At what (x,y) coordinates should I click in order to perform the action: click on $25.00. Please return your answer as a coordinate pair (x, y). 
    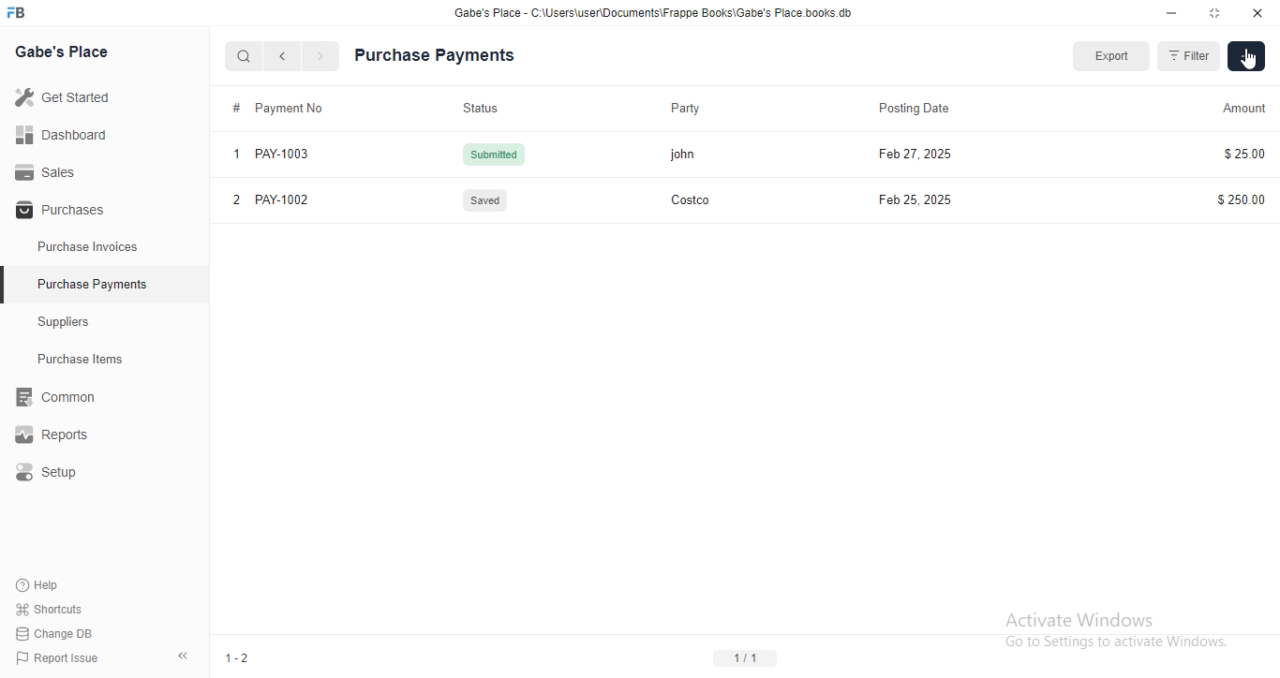
    Looking at the image, I should click on (1242, 154).